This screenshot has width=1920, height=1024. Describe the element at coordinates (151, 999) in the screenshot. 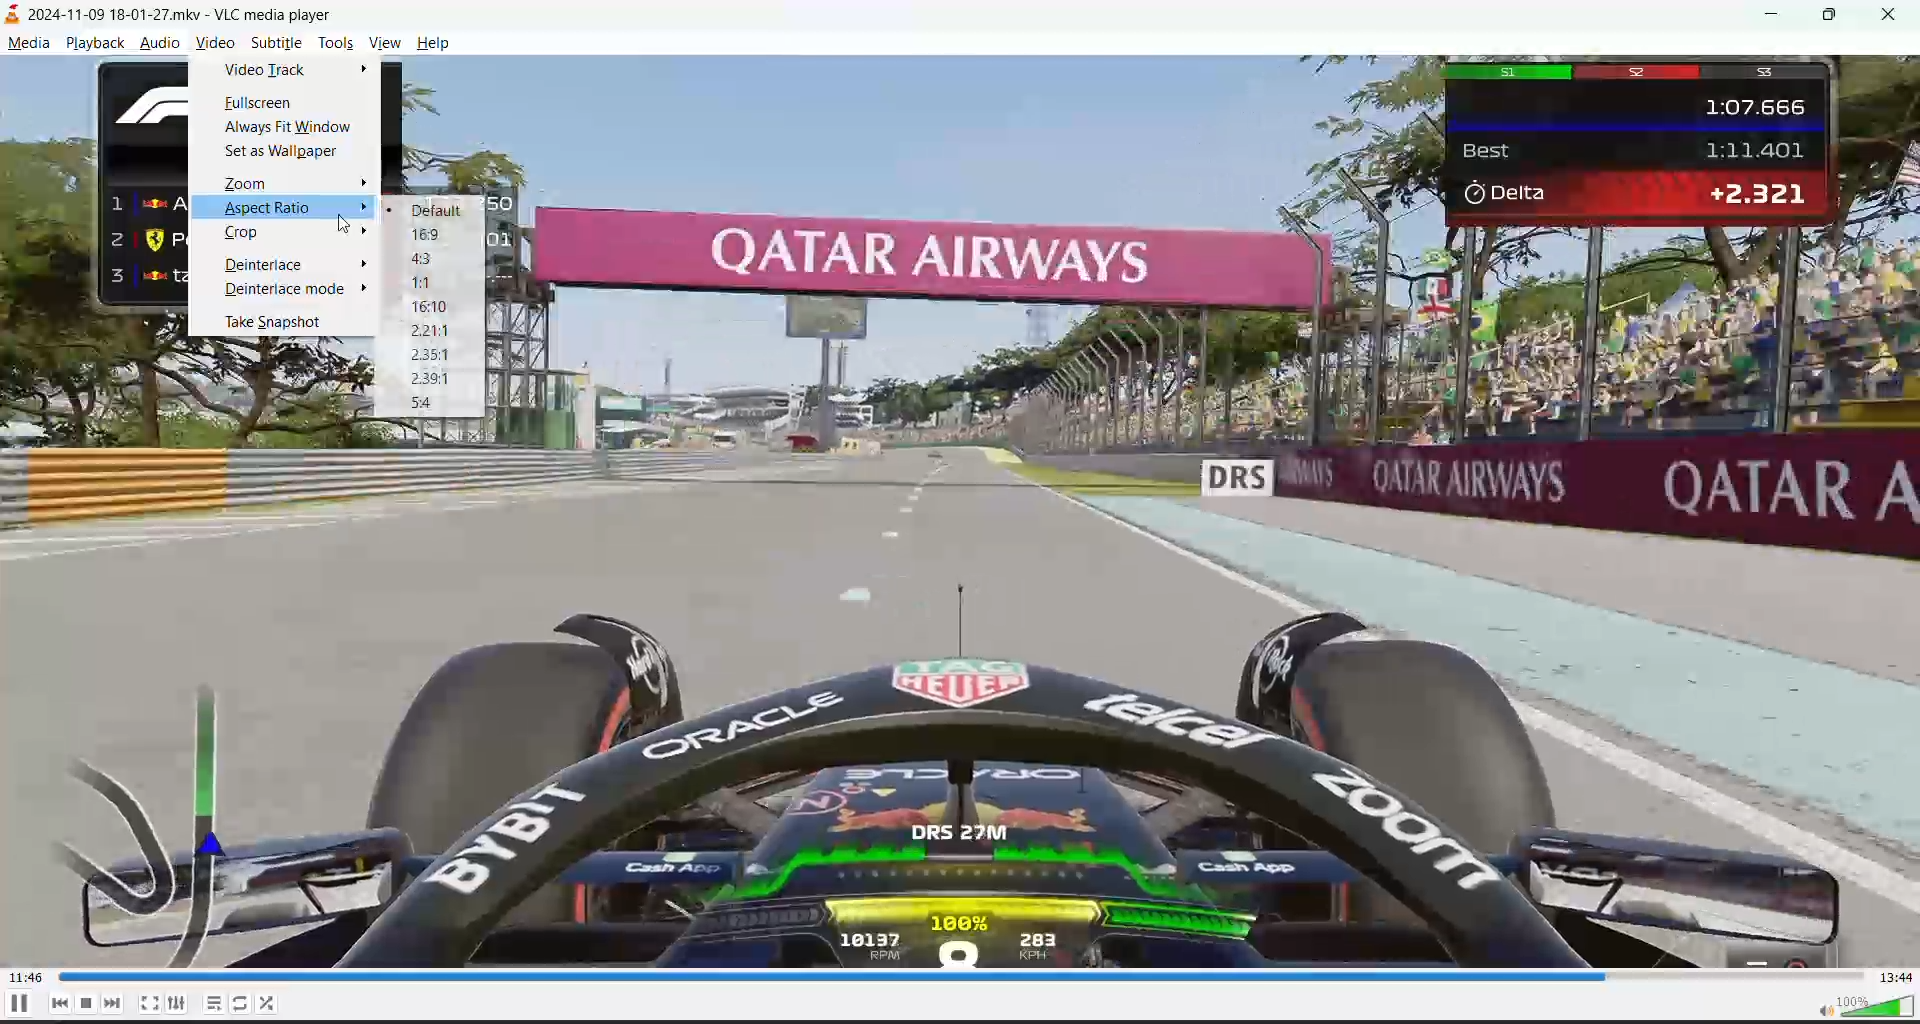

I see `fullscreen` at that location.